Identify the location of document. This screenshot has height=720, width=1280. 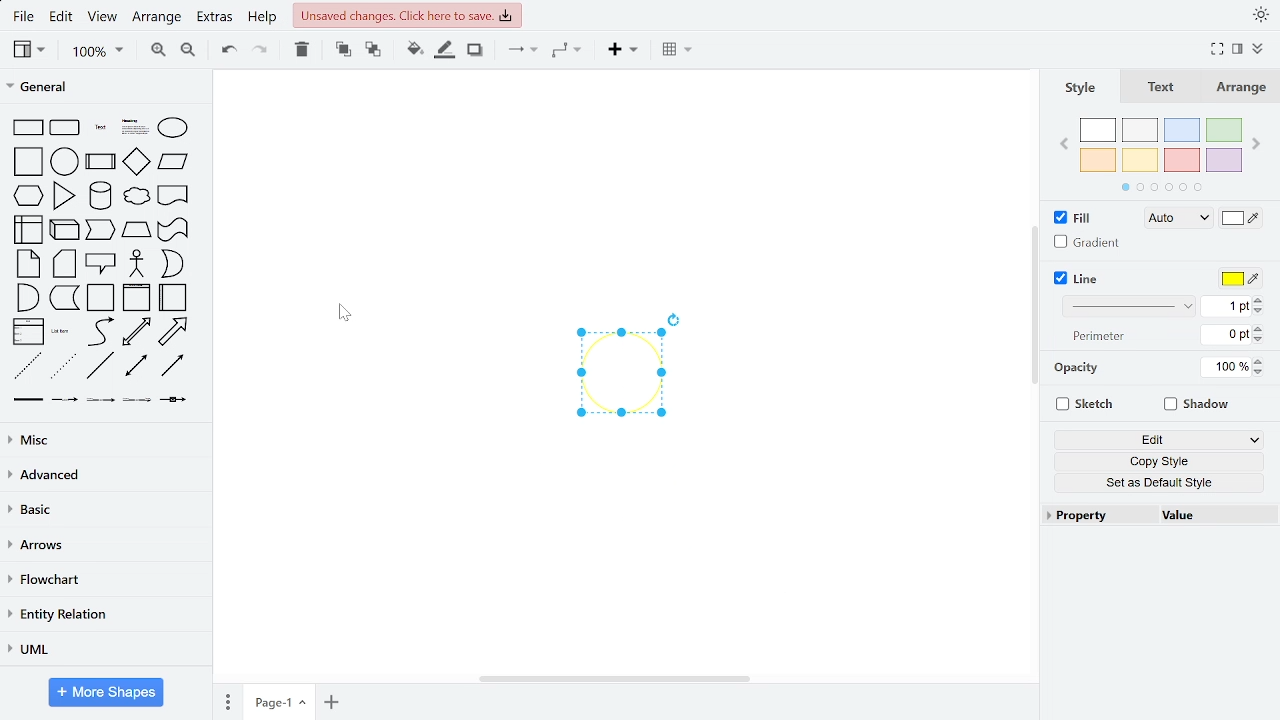
(172, 197).